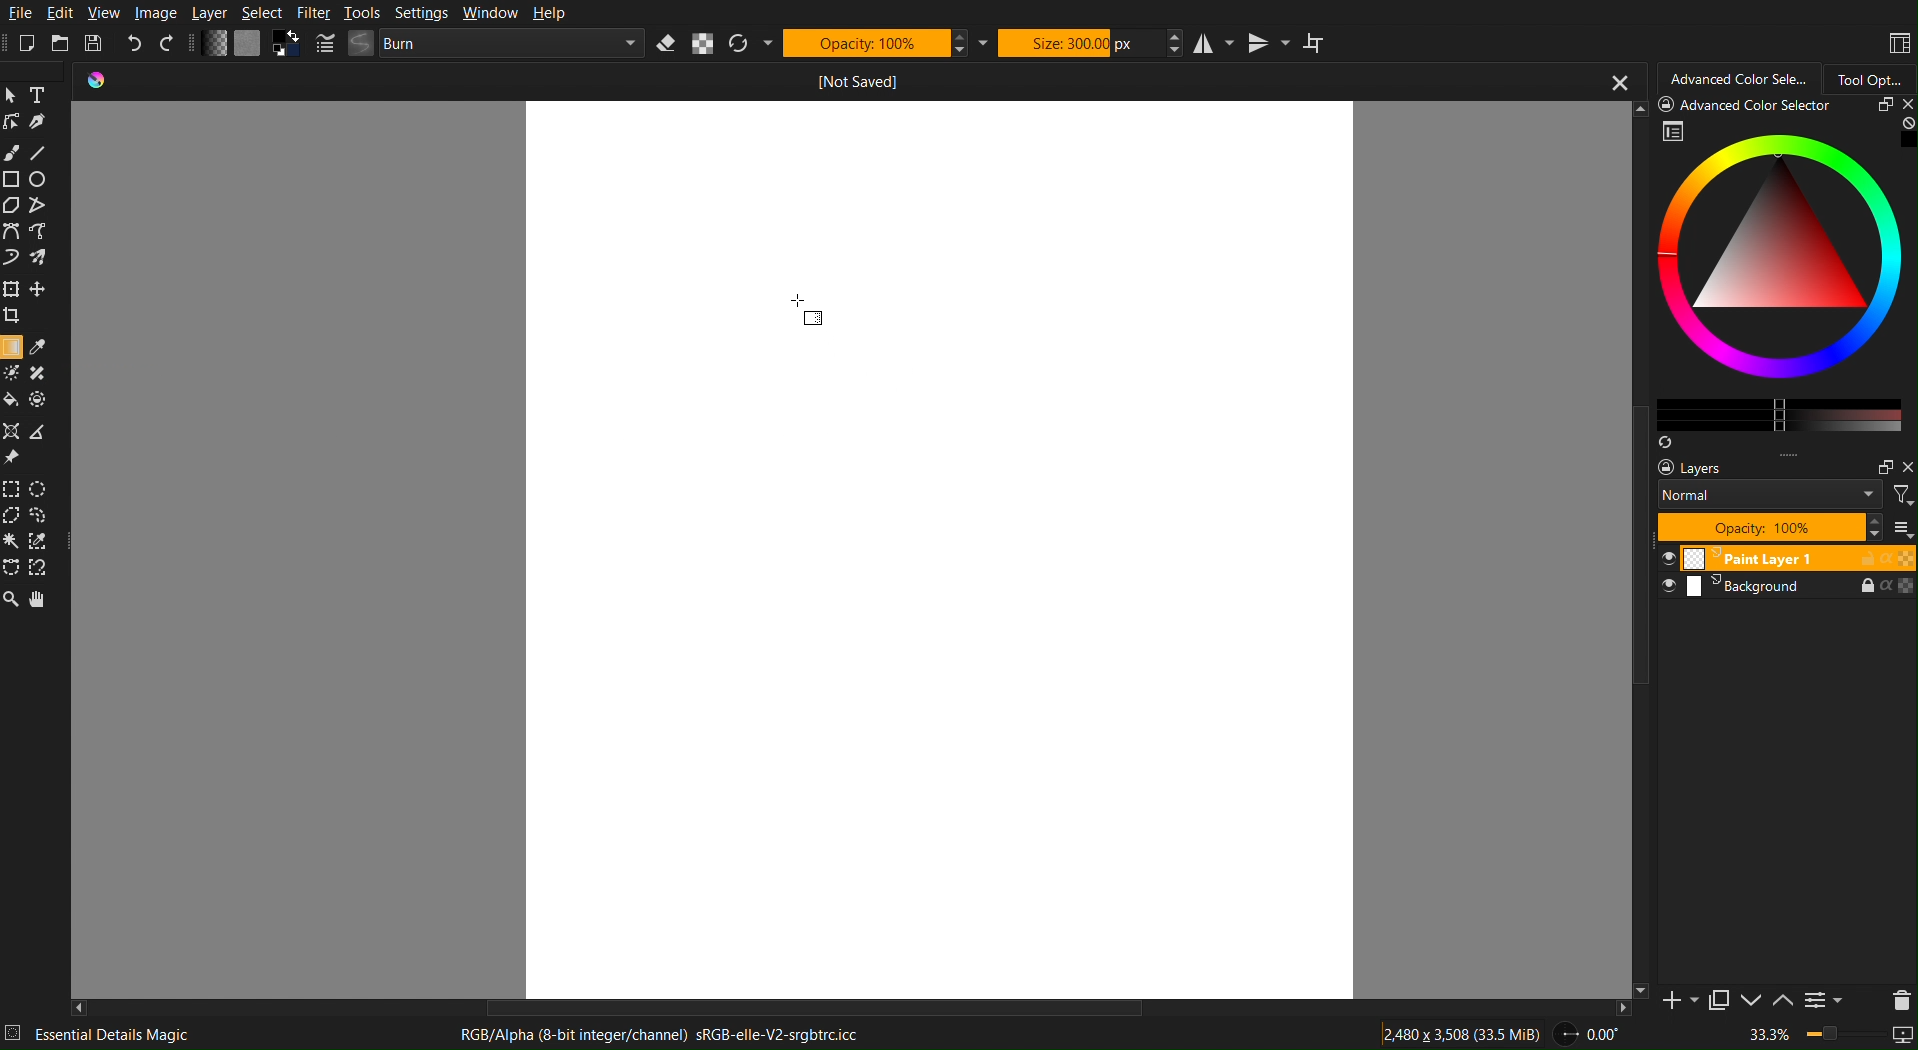  What do you see at coordinates (1784, 271) in the screenshot?
I see `Advanced Color Selector` at bounding box center [1784, 271].